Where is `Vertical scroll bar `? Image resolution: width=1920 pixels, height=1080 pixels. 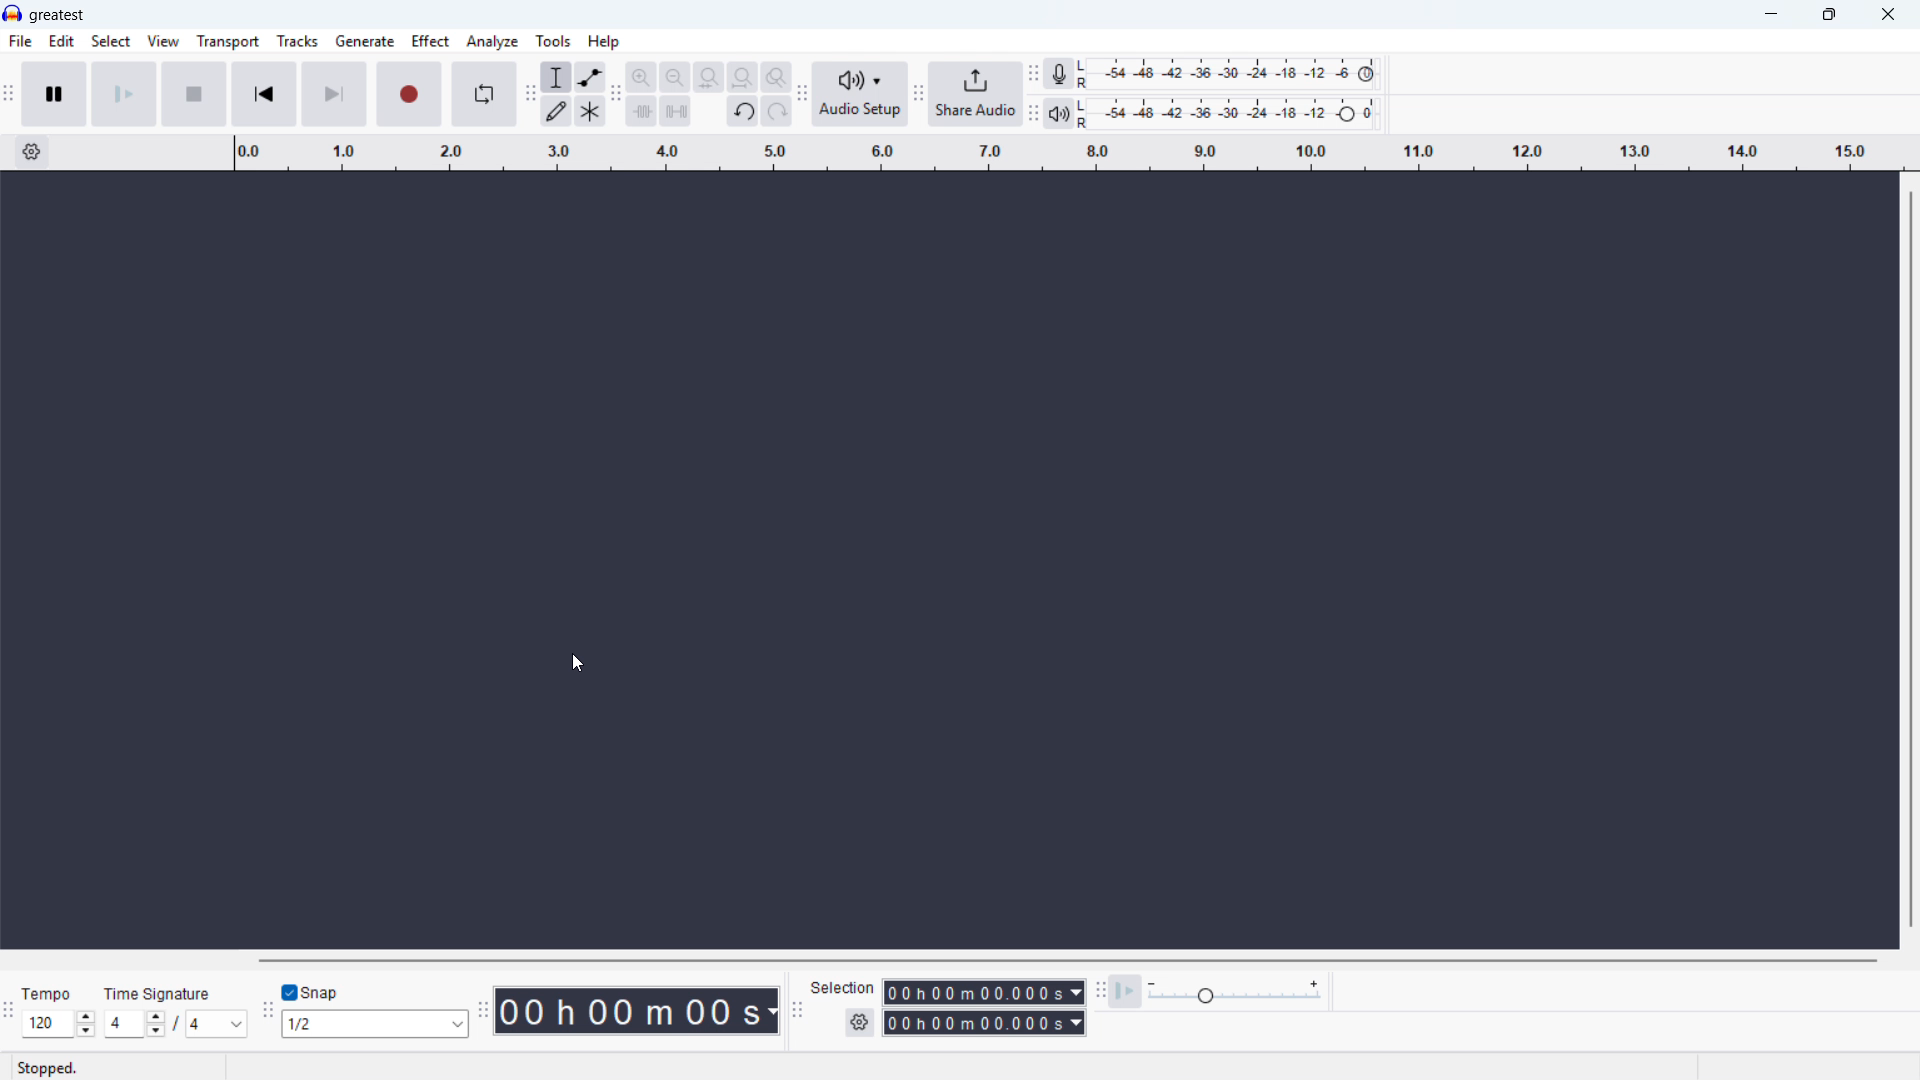 Vertical scroll bar  is located at coordinates (1911, 559).